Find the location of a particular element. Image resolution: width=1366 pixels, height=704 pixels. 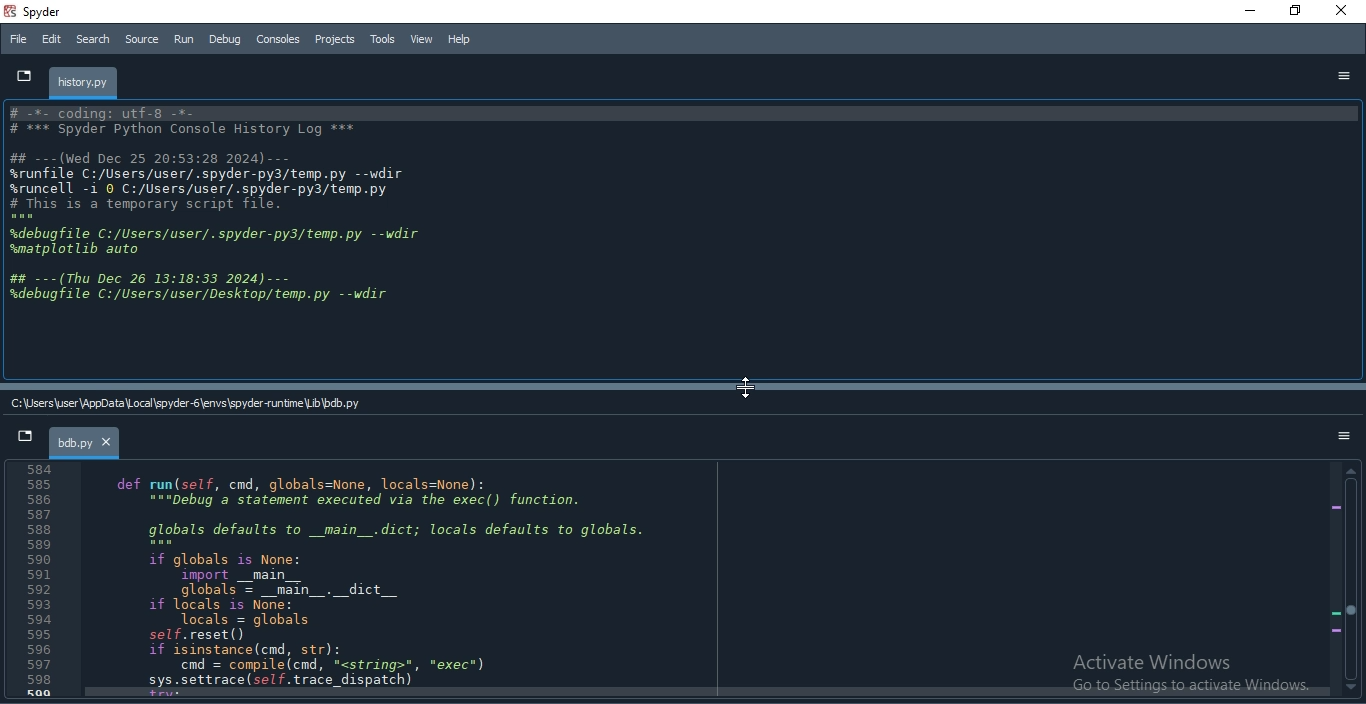

Debug is located at coordinates (223, 41).